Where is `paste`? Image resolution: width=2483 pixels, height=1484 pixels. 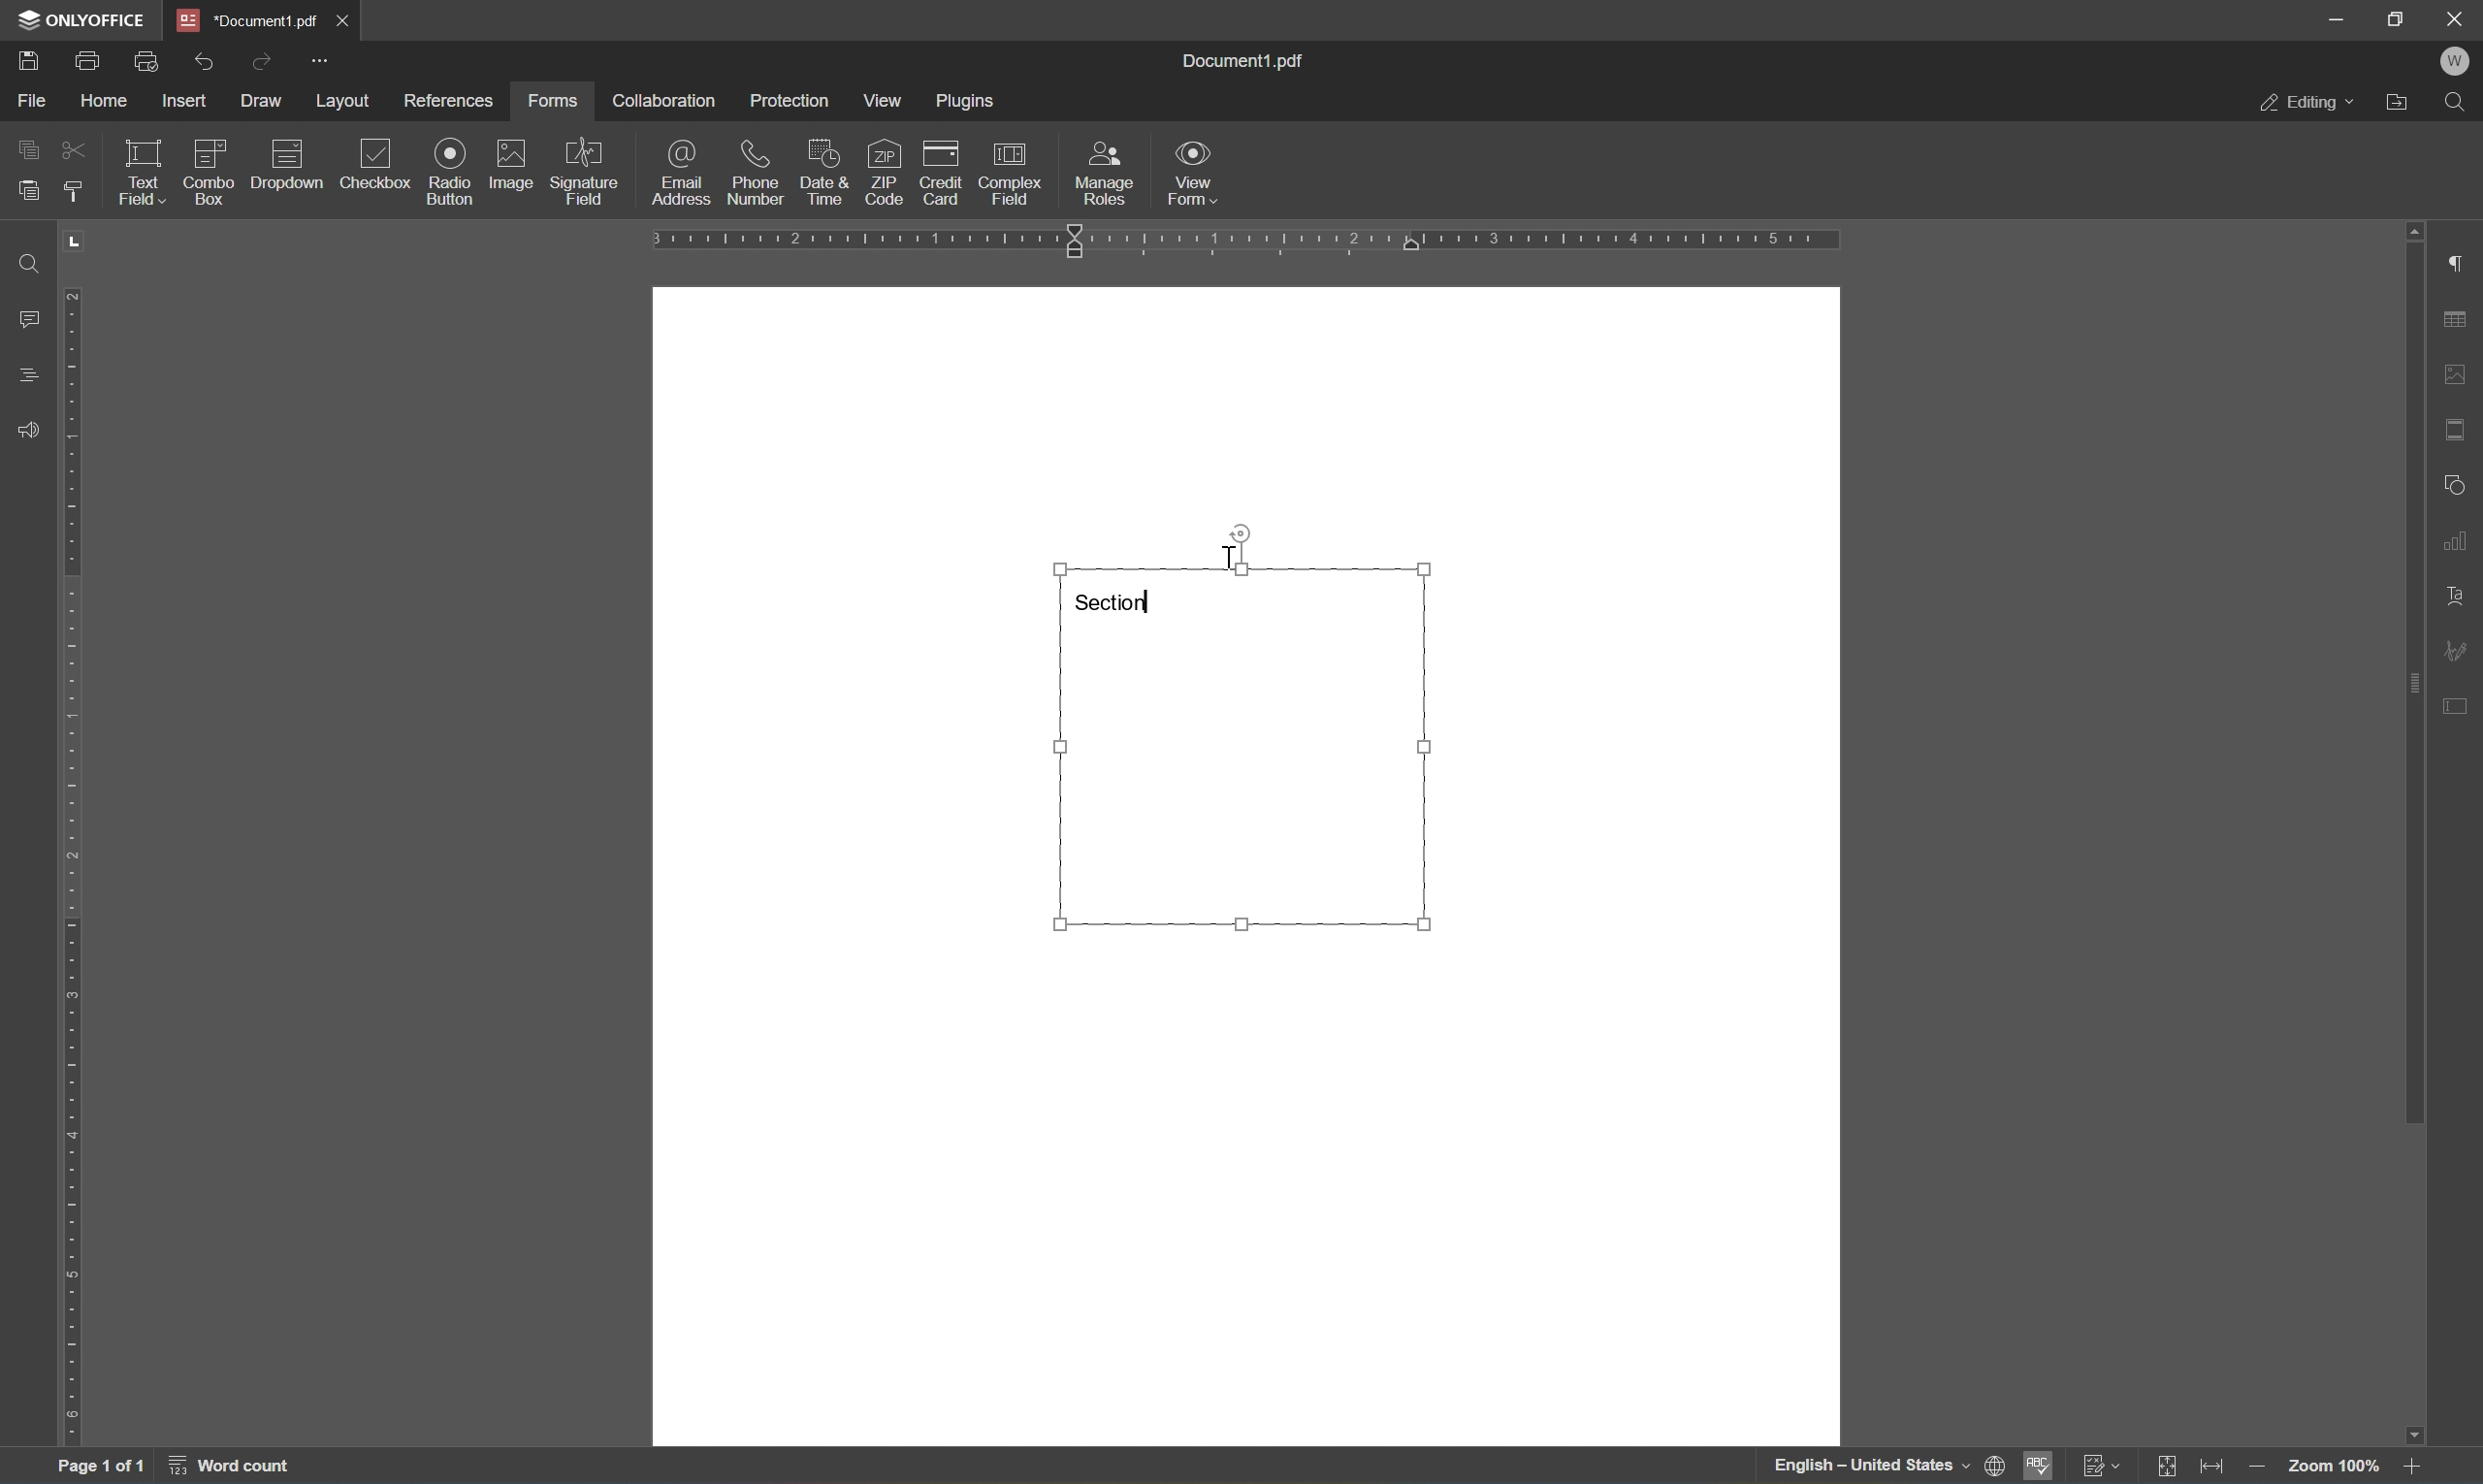
paste is located at coordinates (28, 190).